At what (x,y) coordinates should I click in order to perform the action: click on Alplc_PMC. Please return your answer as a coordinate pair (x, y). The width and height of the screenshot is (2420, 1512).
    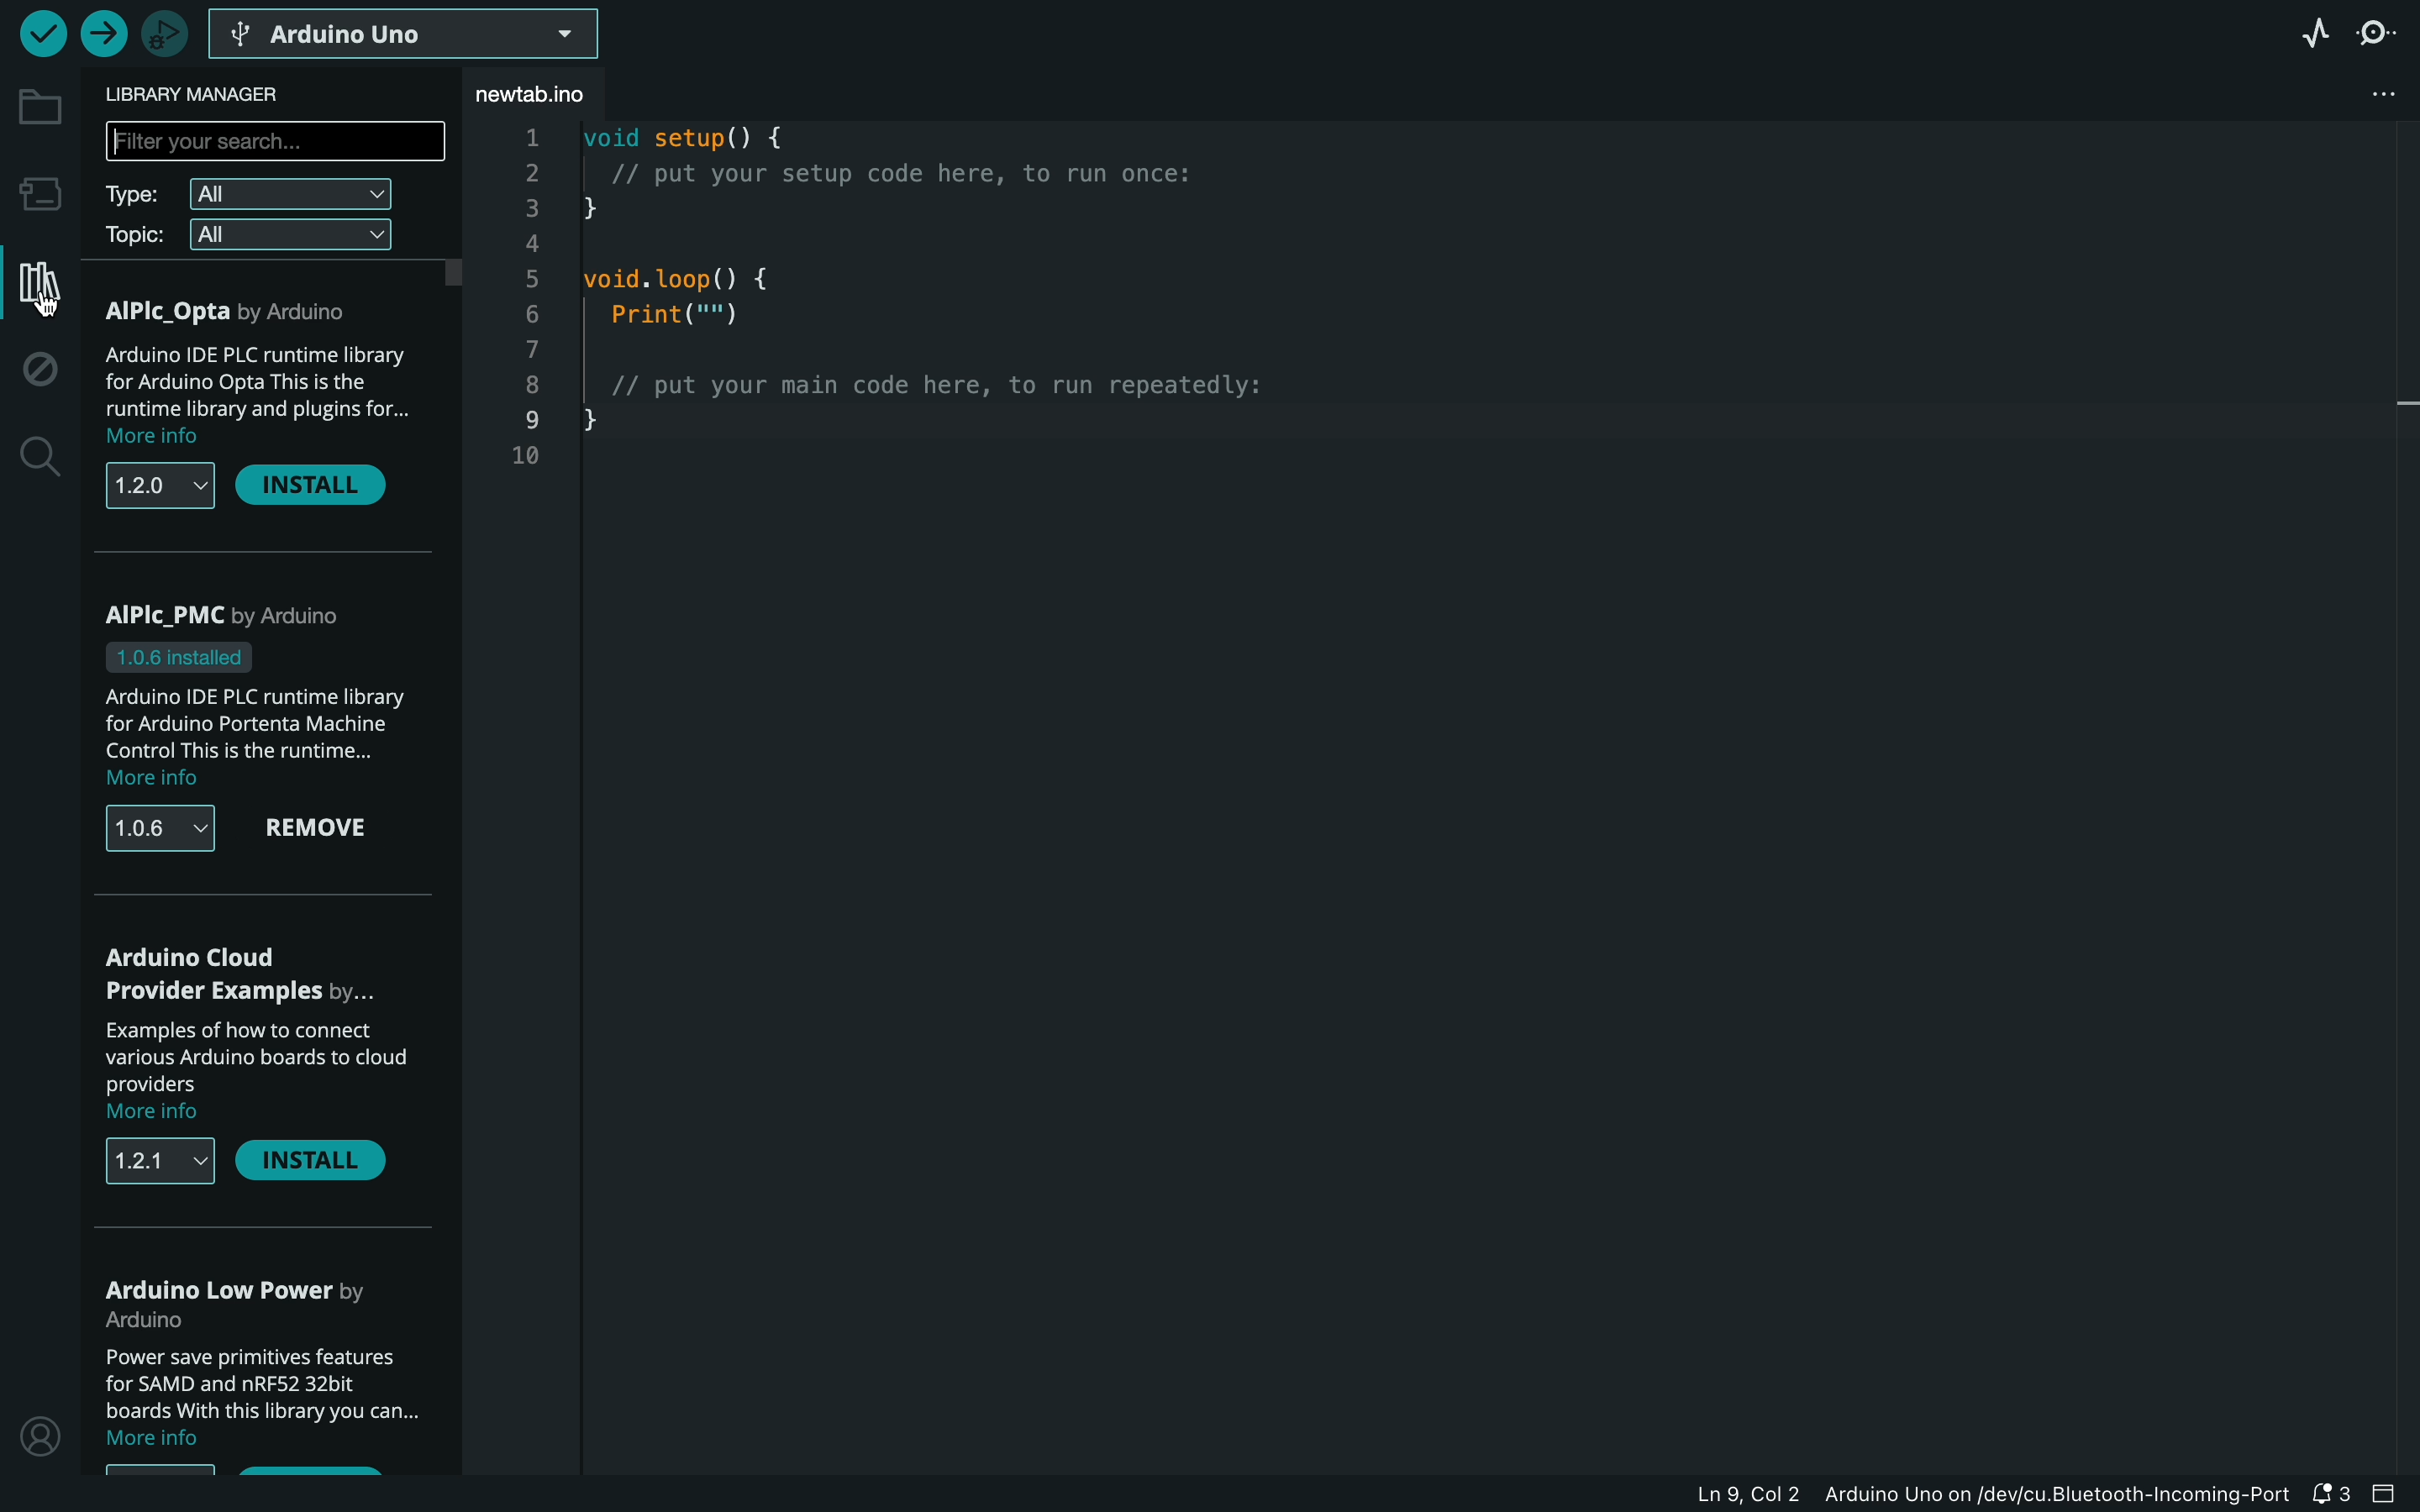
    Looking at the image, I should click on (236, 633).